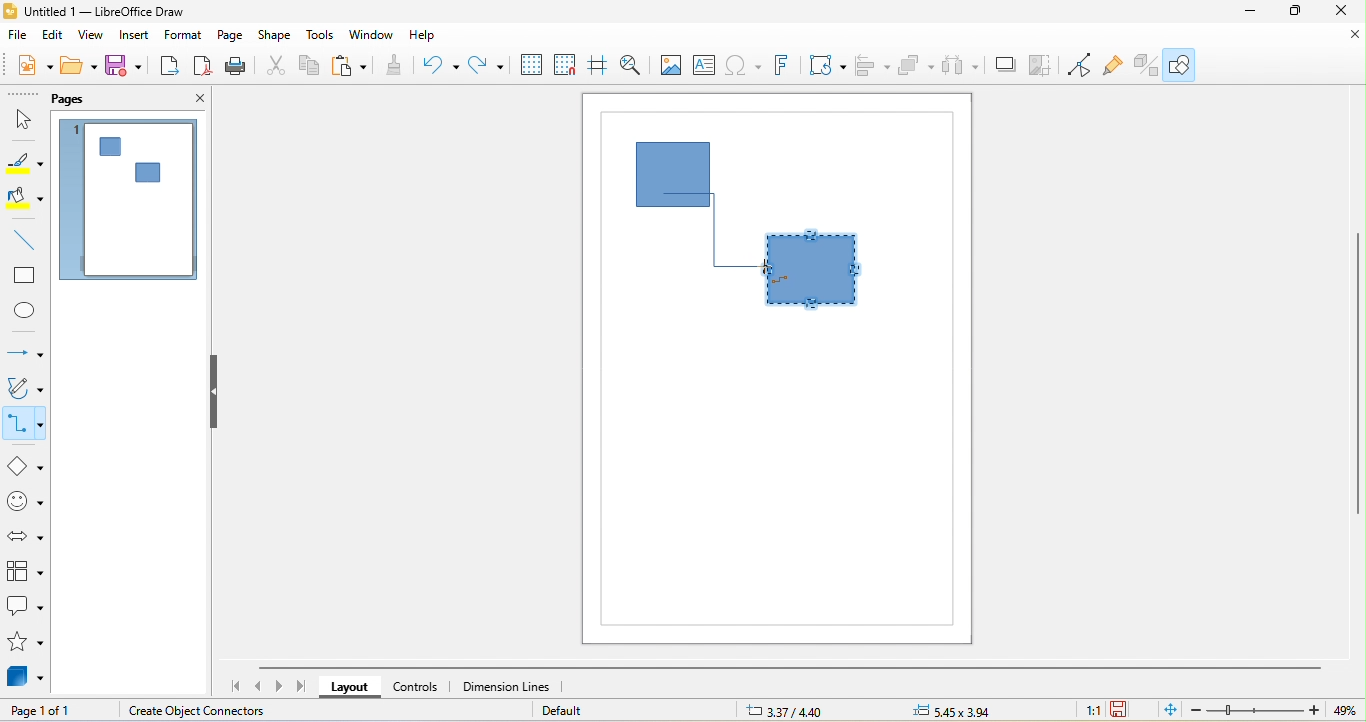 Image resolution: width=1366 pixels, height=722 pixels. Describe the element at coordinates (230, 36) in the screenshot. I see `page` at that location.